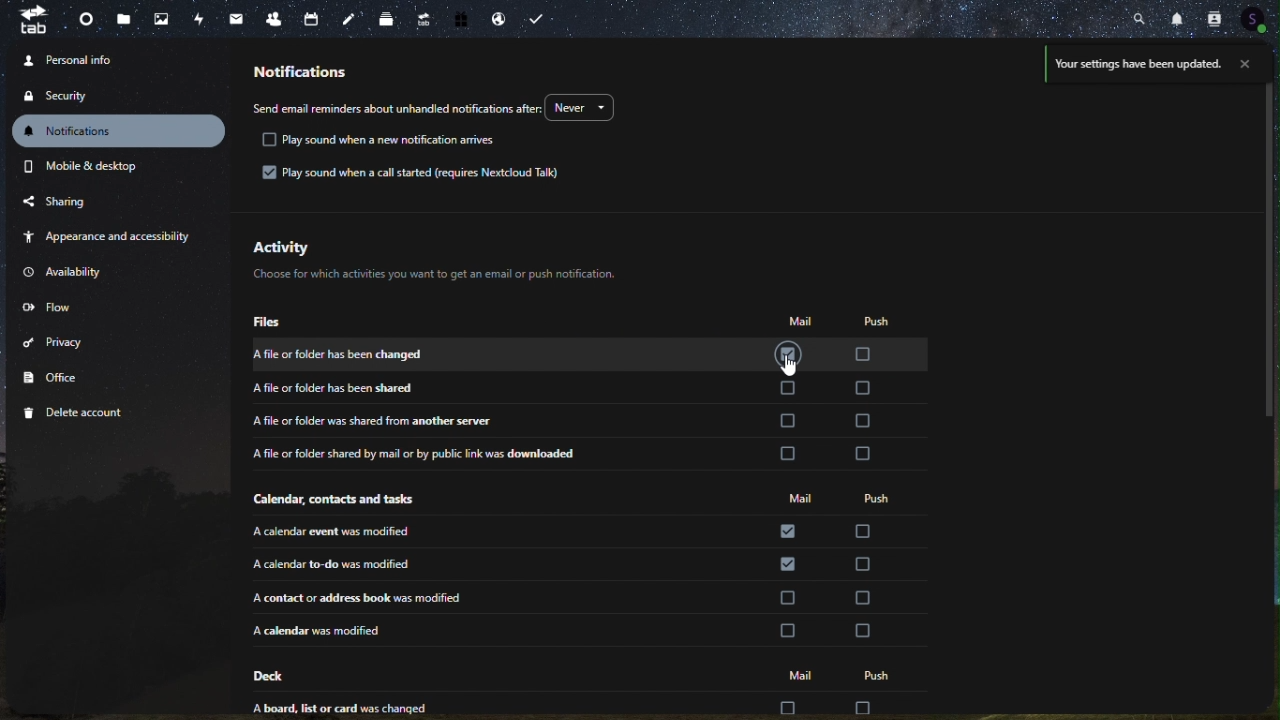  Describe the element at coordinates (274, 17) in the screenshot. I see `contacts` at that location.